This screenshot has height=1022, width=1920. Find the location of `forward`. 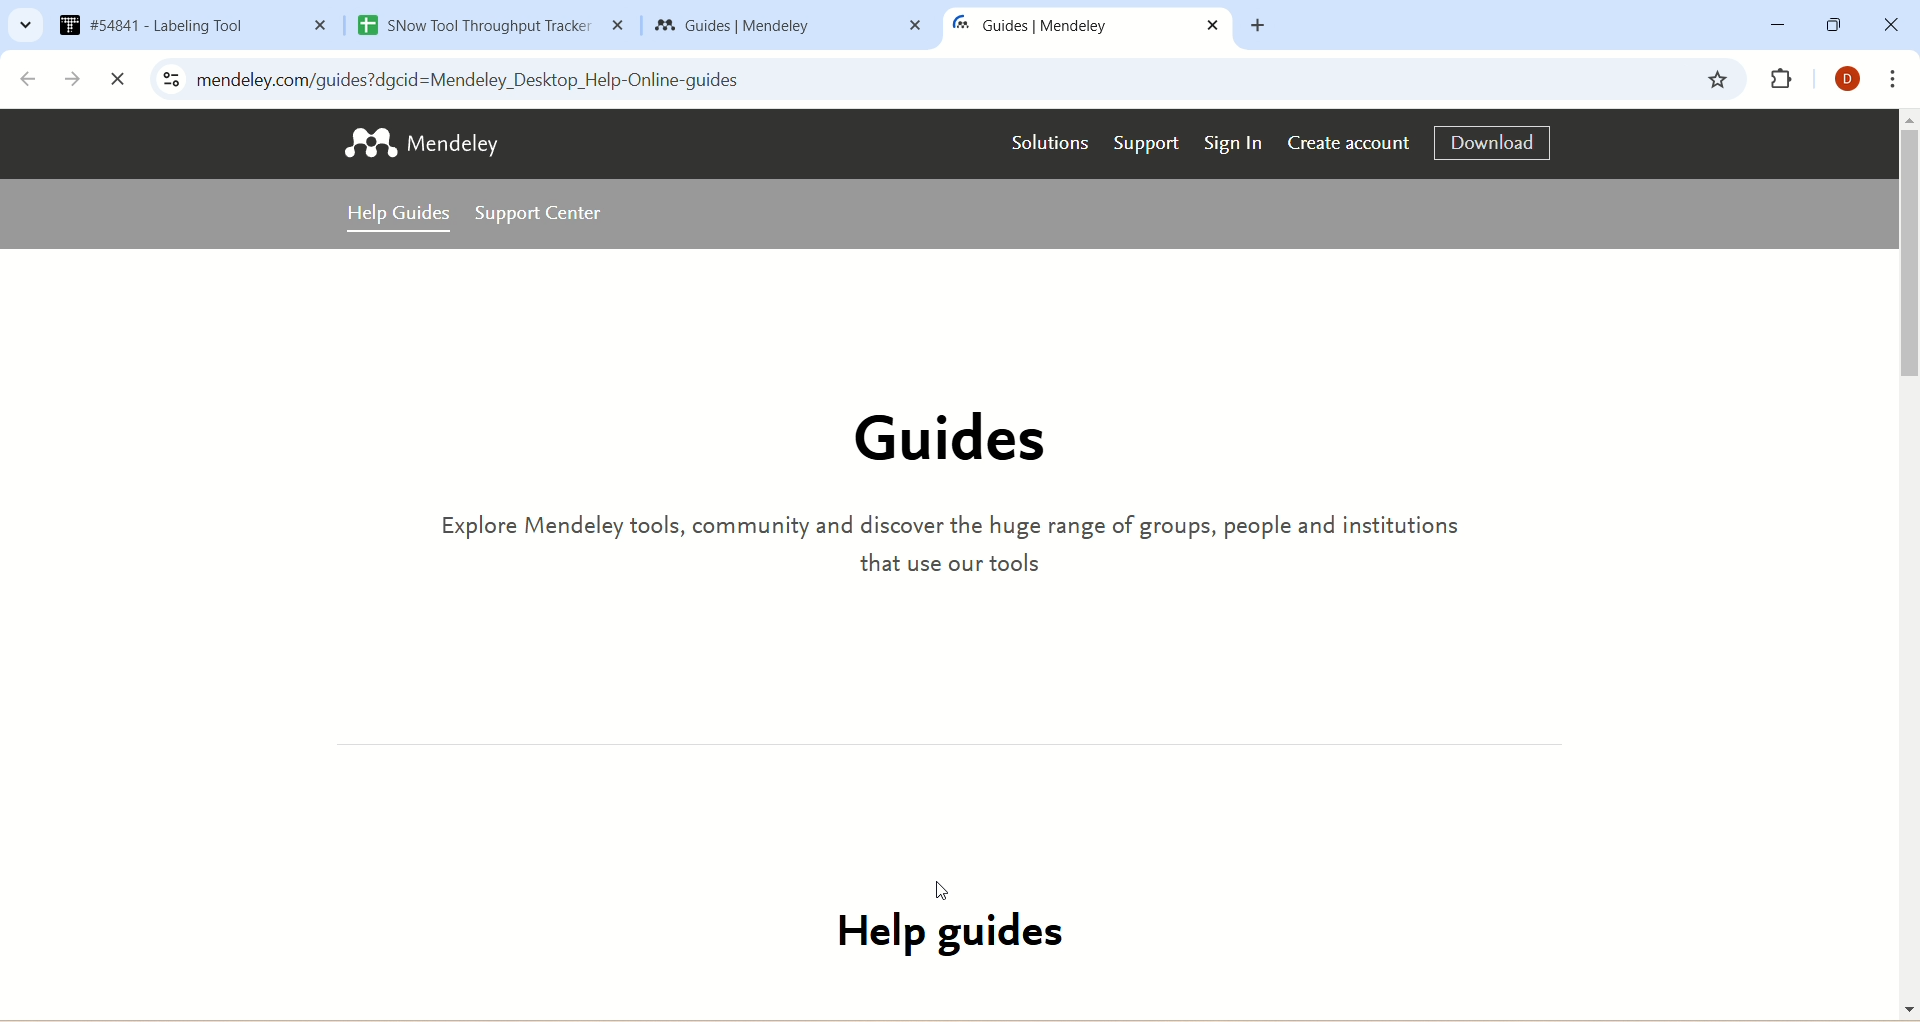

forward is located at coordinates (71, 79).